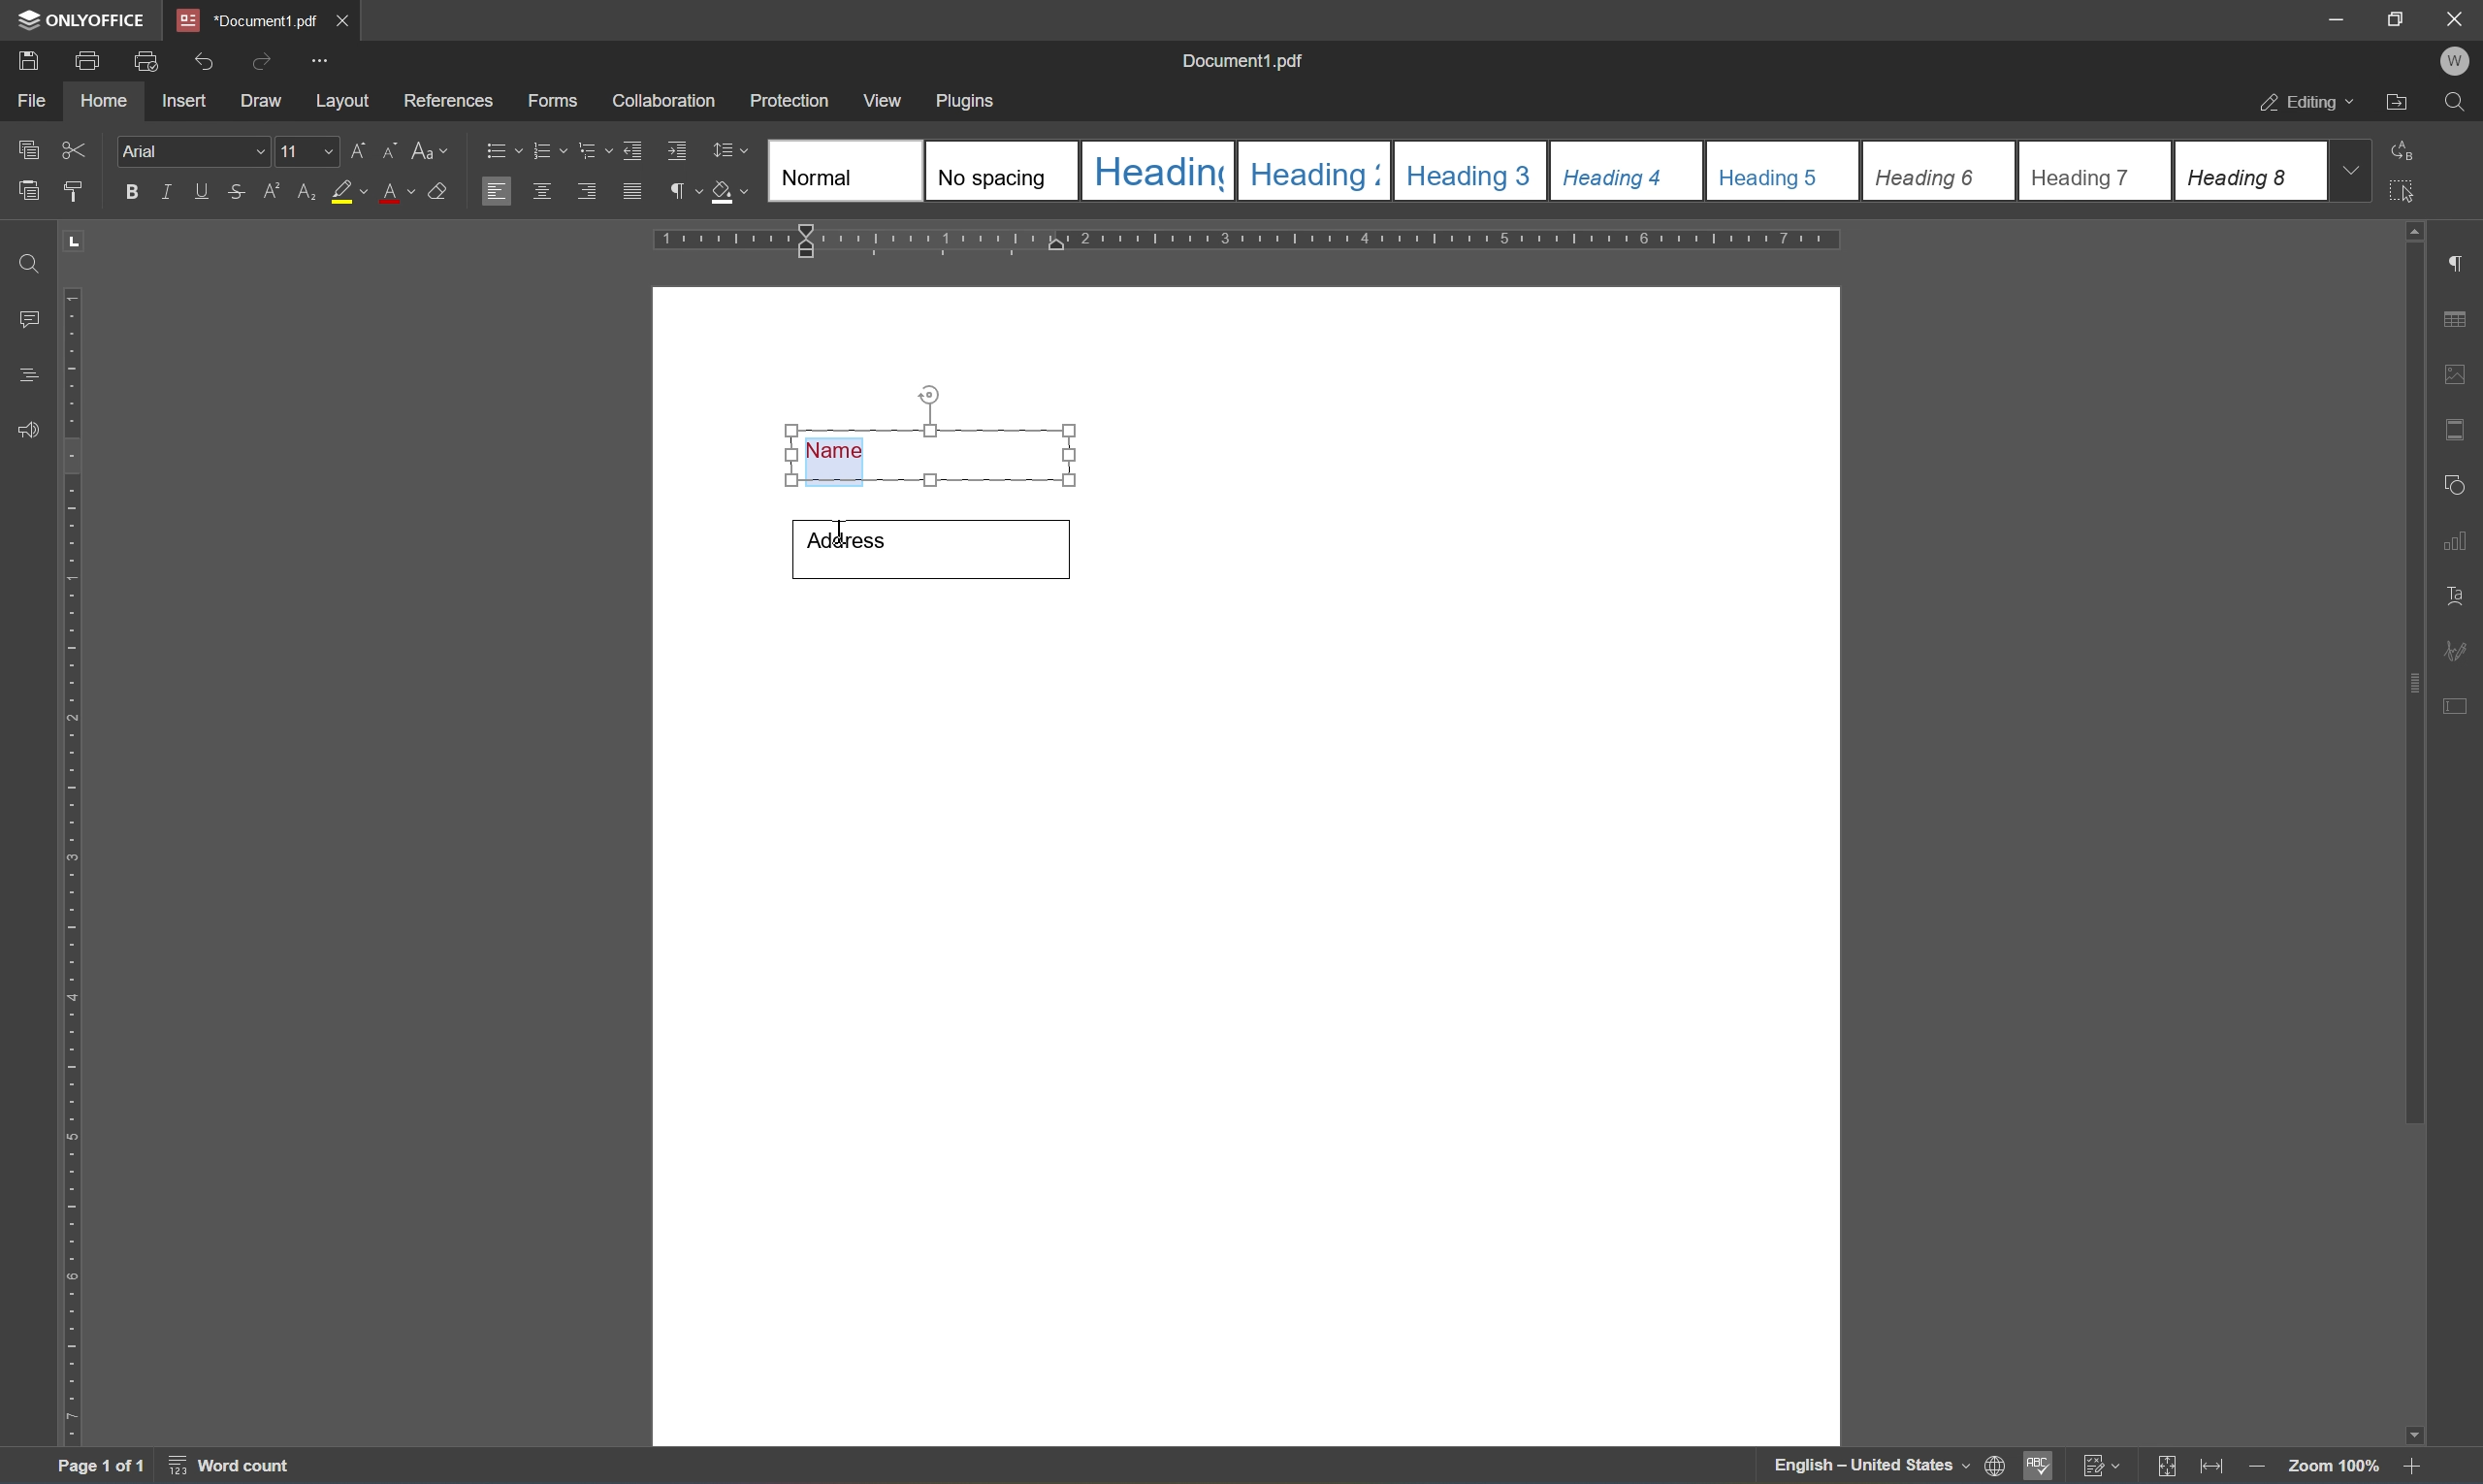  What do you see at coordinates (201, 59) in the screenshot?
I see `undo` at bounding box center [201, 59].